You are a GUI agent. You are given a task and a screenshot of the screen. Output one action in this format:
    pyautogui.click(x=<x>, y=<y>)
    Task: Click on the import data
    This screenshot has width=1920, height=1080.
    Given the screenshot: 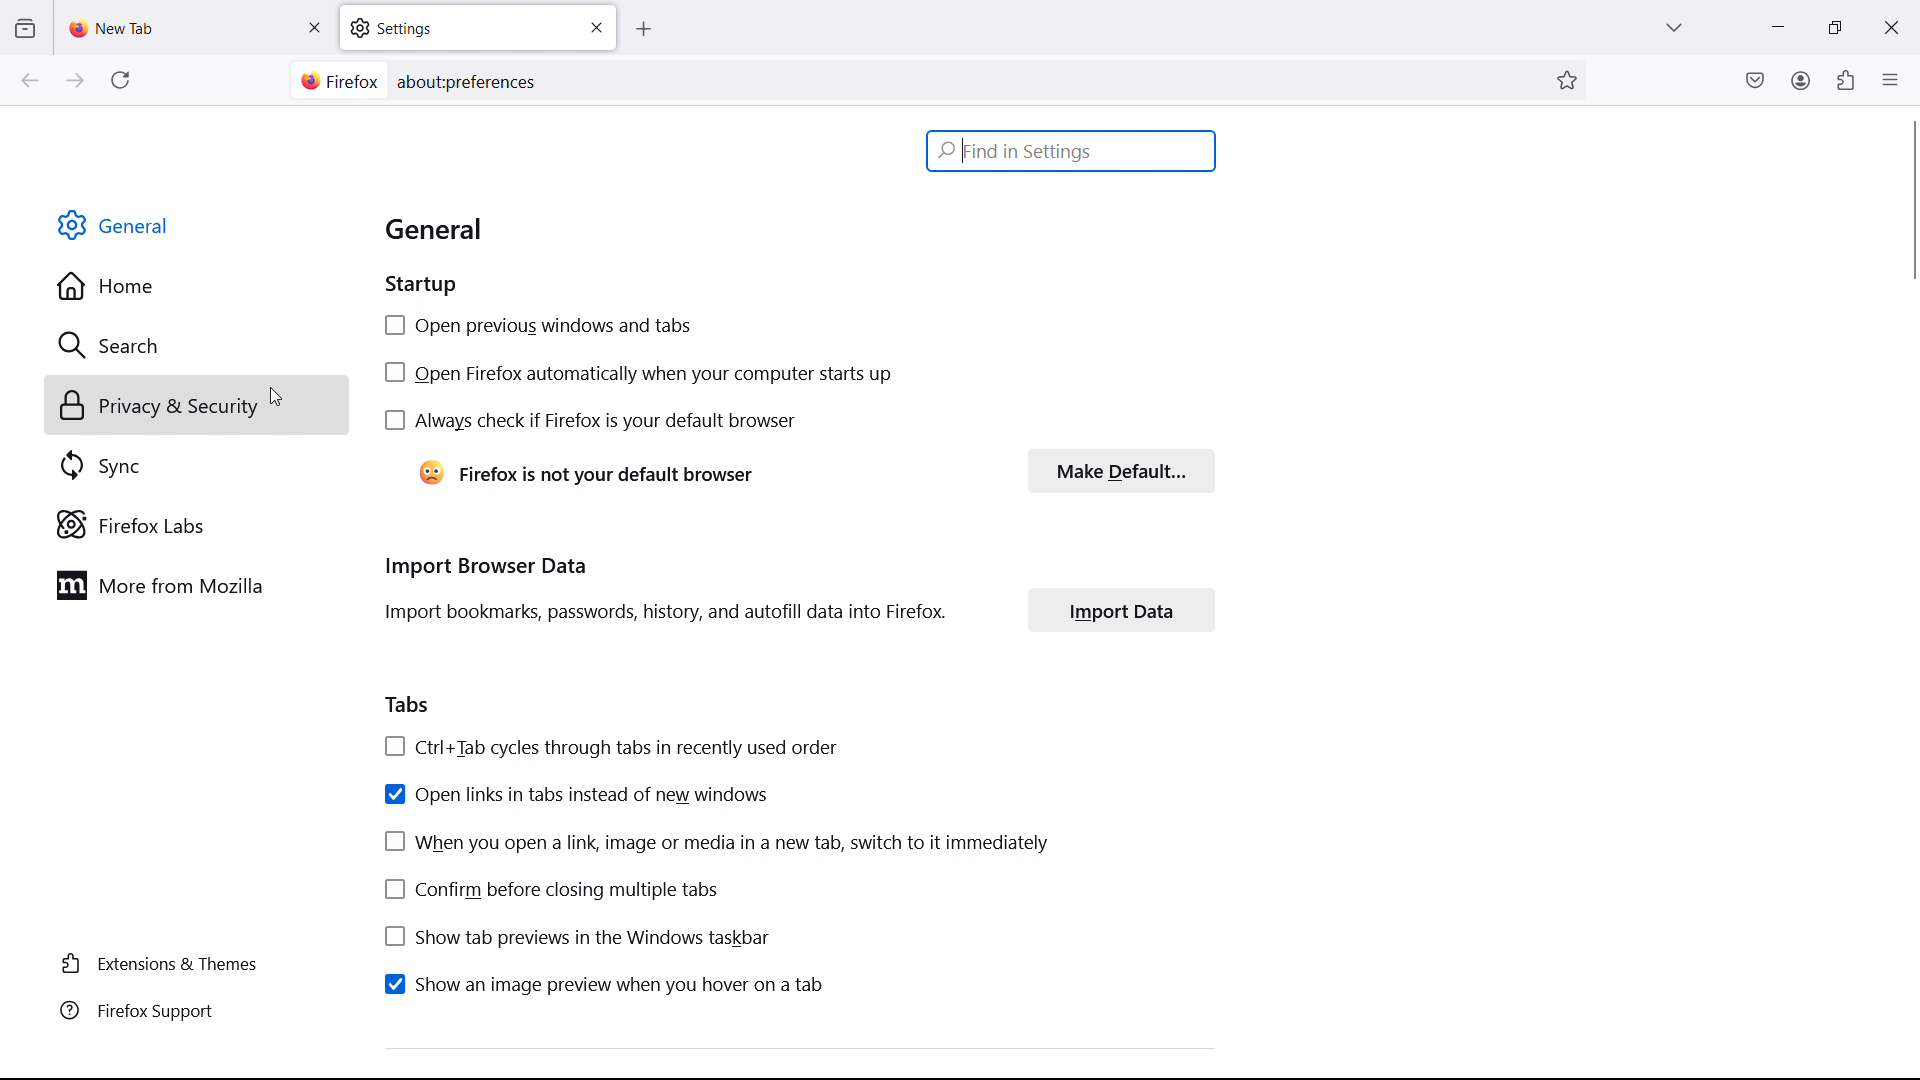 What is the action you would take?
    pyautogui.click(x=1120, y=611)
    